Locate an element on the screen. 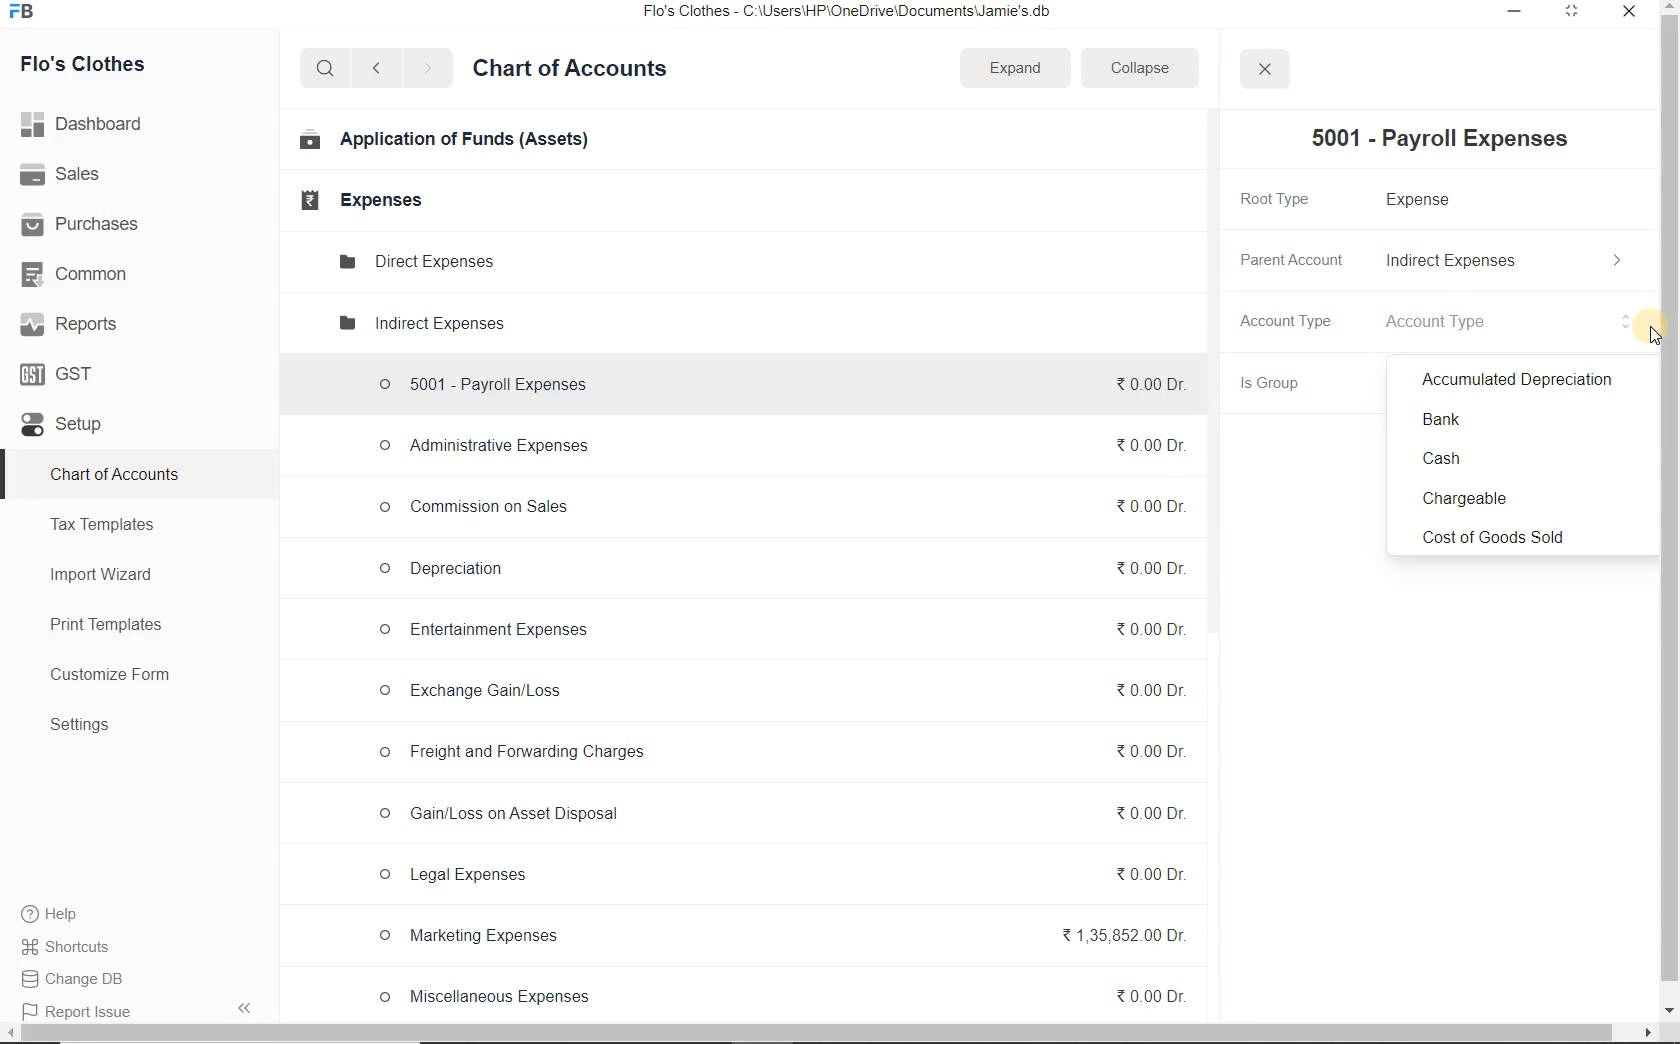  checkbox is located at coordinates (1655, 337).